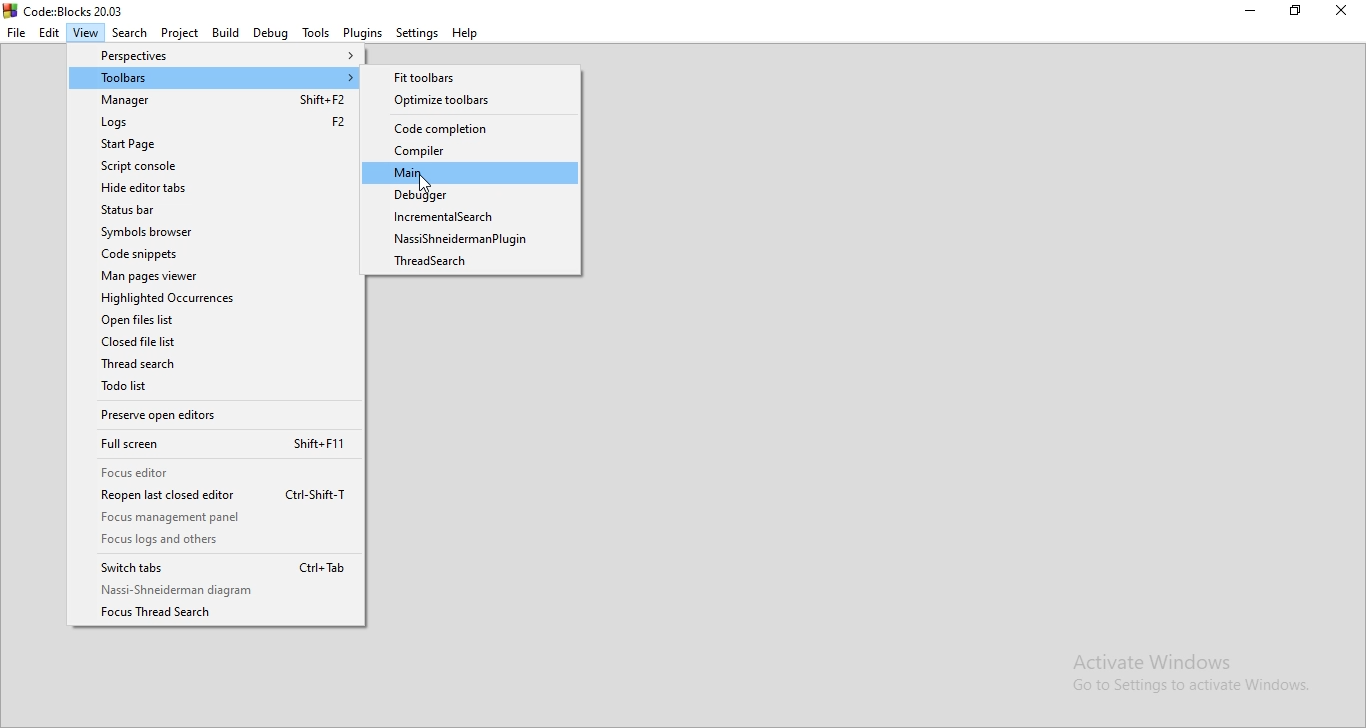 The width and height of the screenshot is (1366, 728). I want to click on Project , so click(180, 34).